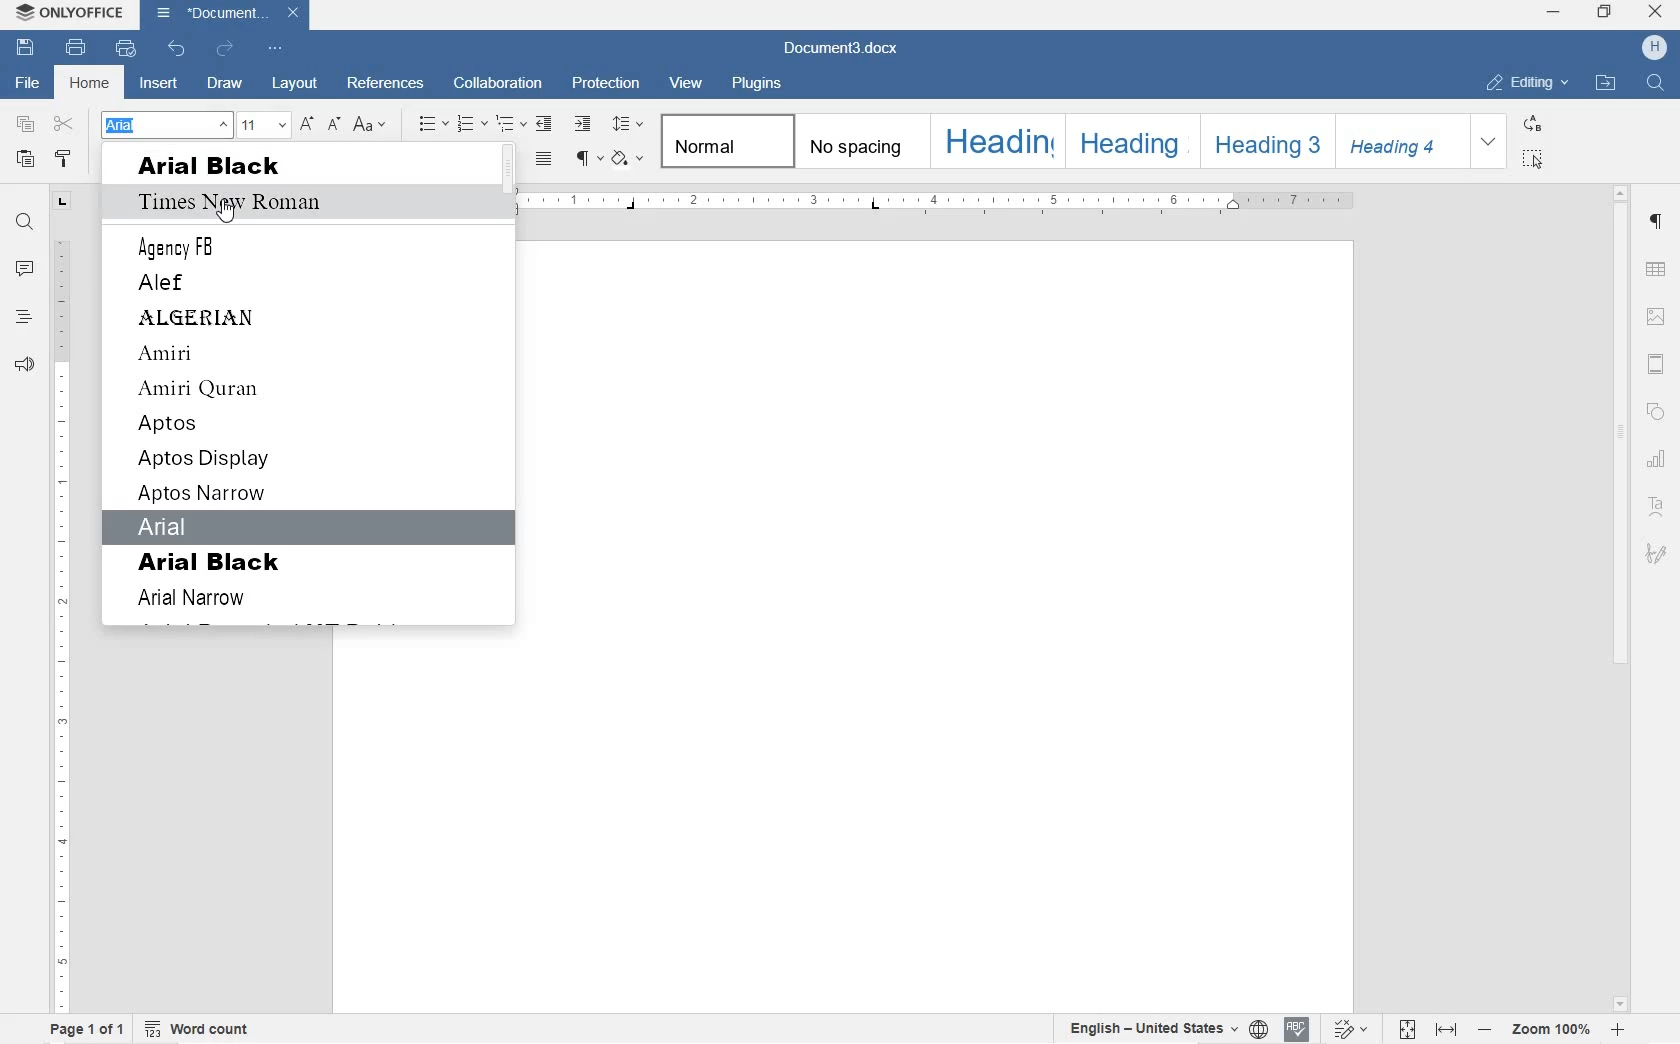 The height and width of the screenshot is (1044, 1680). Describe the element at coordinates (20, 270) in the screenshot. I see `COMMENTS` at that location.